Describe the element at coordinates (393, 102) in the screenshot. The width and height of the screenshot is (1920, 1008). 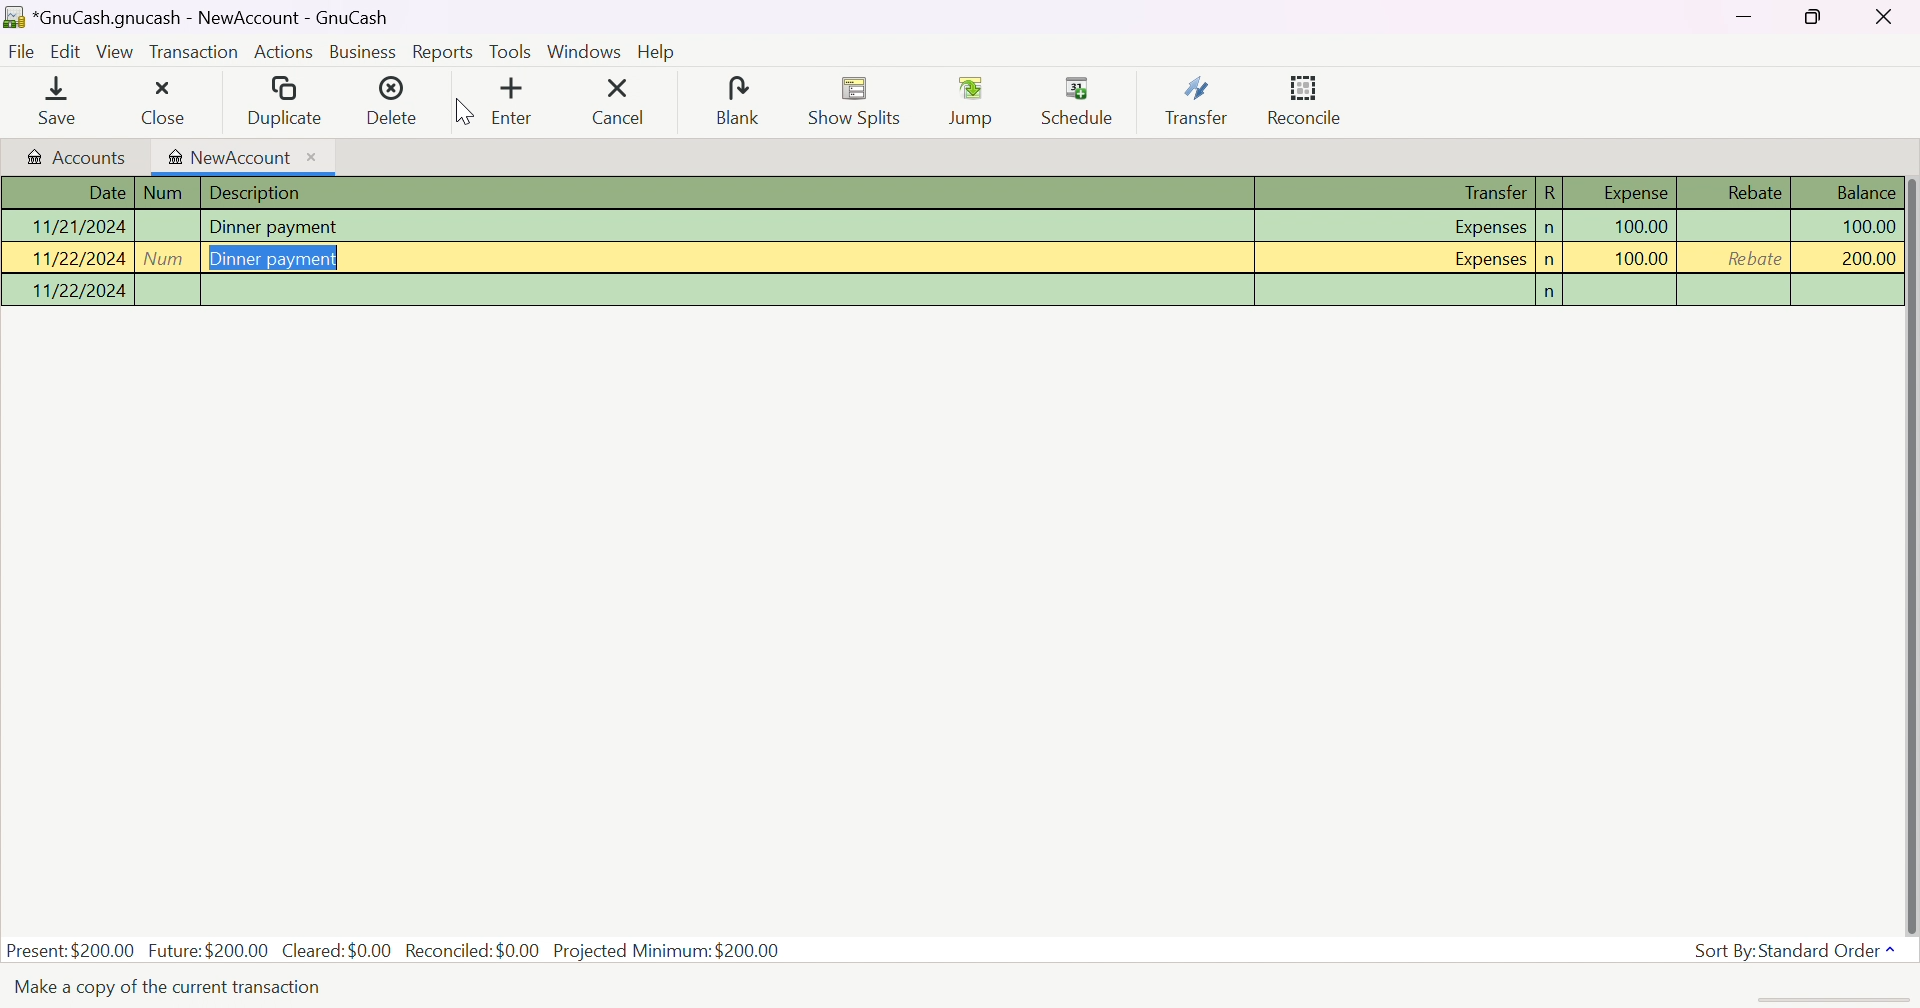
I see `Delete` at that location.